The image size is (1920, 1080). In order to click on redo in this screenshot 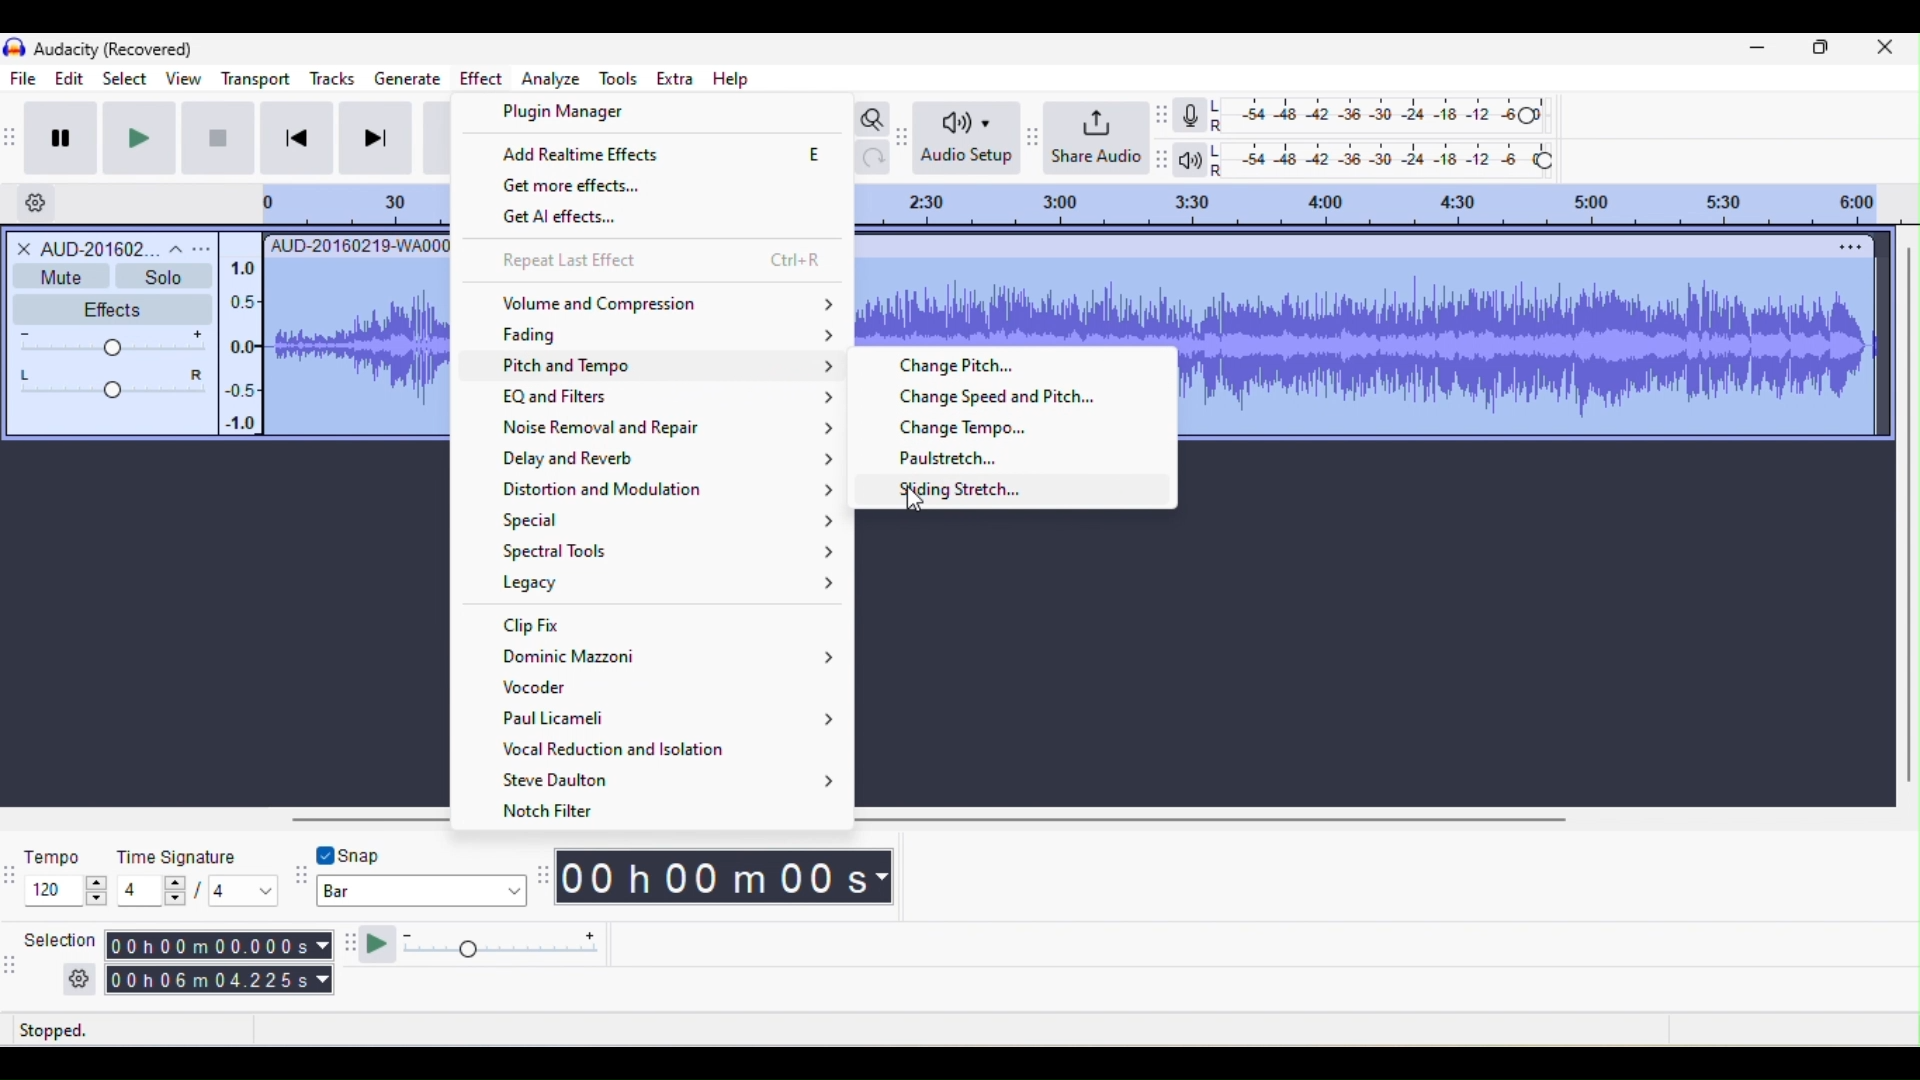, I will do `click(874, 162)`.